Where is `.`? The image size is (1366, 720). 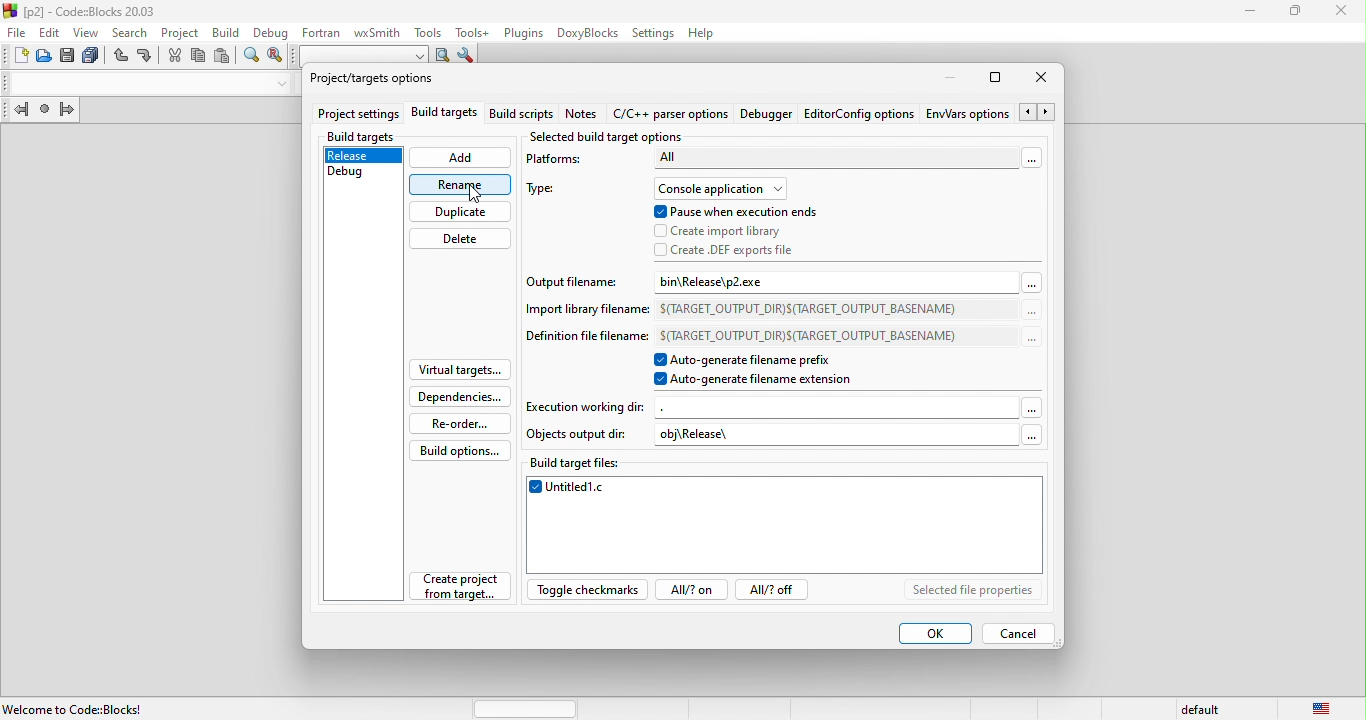
. is located at coordinates (837, 407).